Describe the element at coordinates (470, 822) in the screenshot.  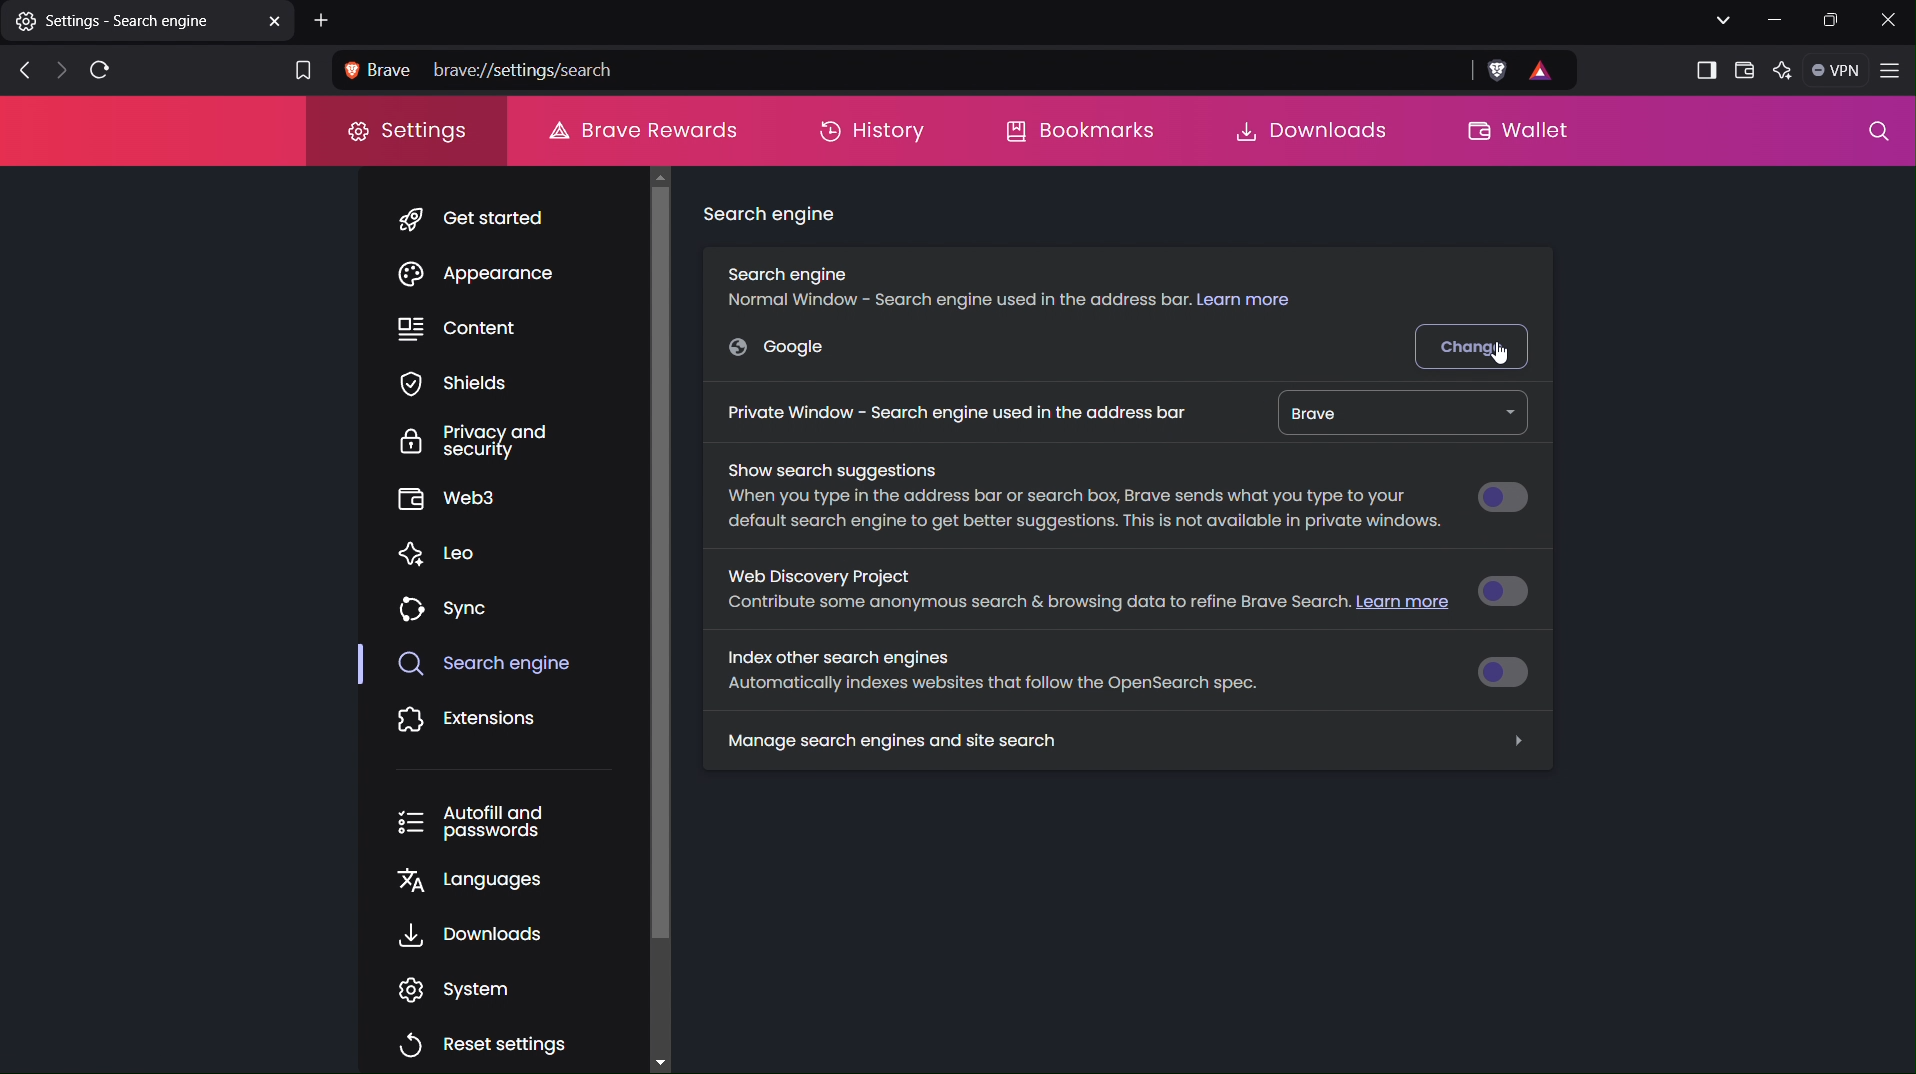
I see `Autofill and passwords` at that location.